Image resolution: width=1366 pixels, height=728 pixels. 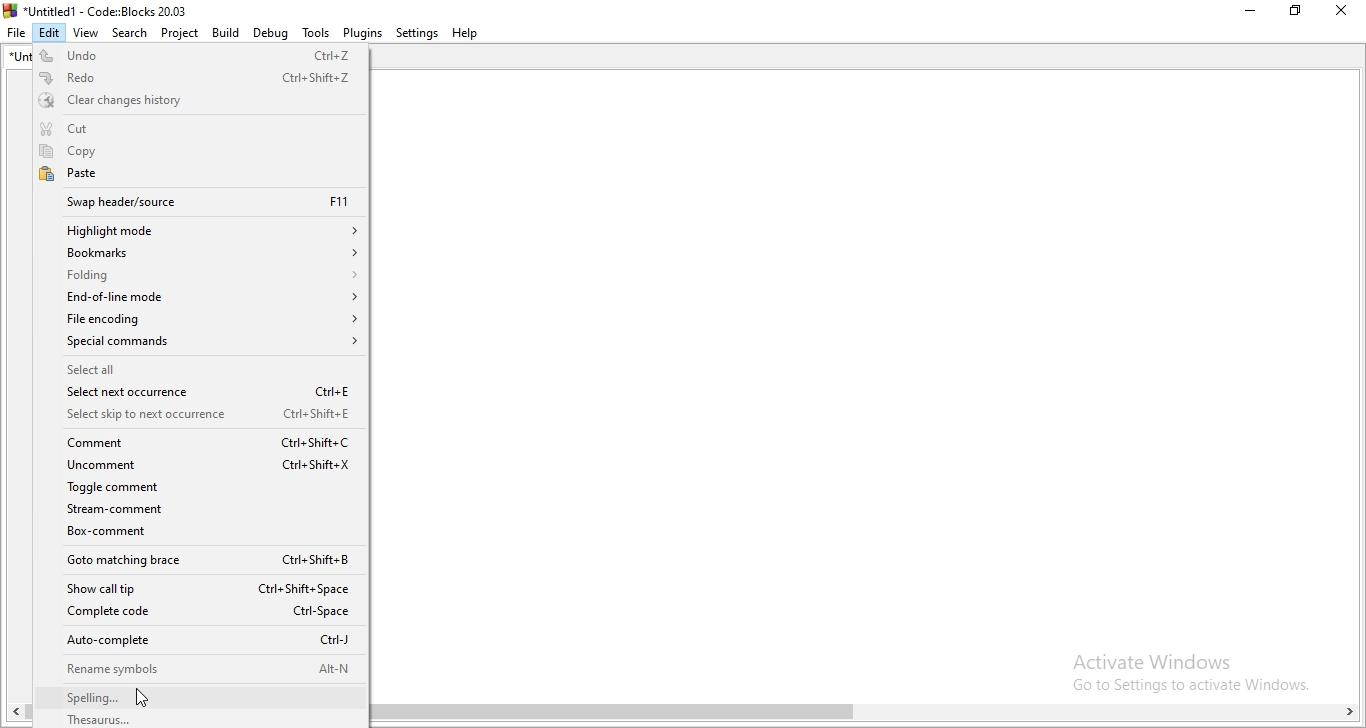 I want to click on View , so click(x=85, y=31).